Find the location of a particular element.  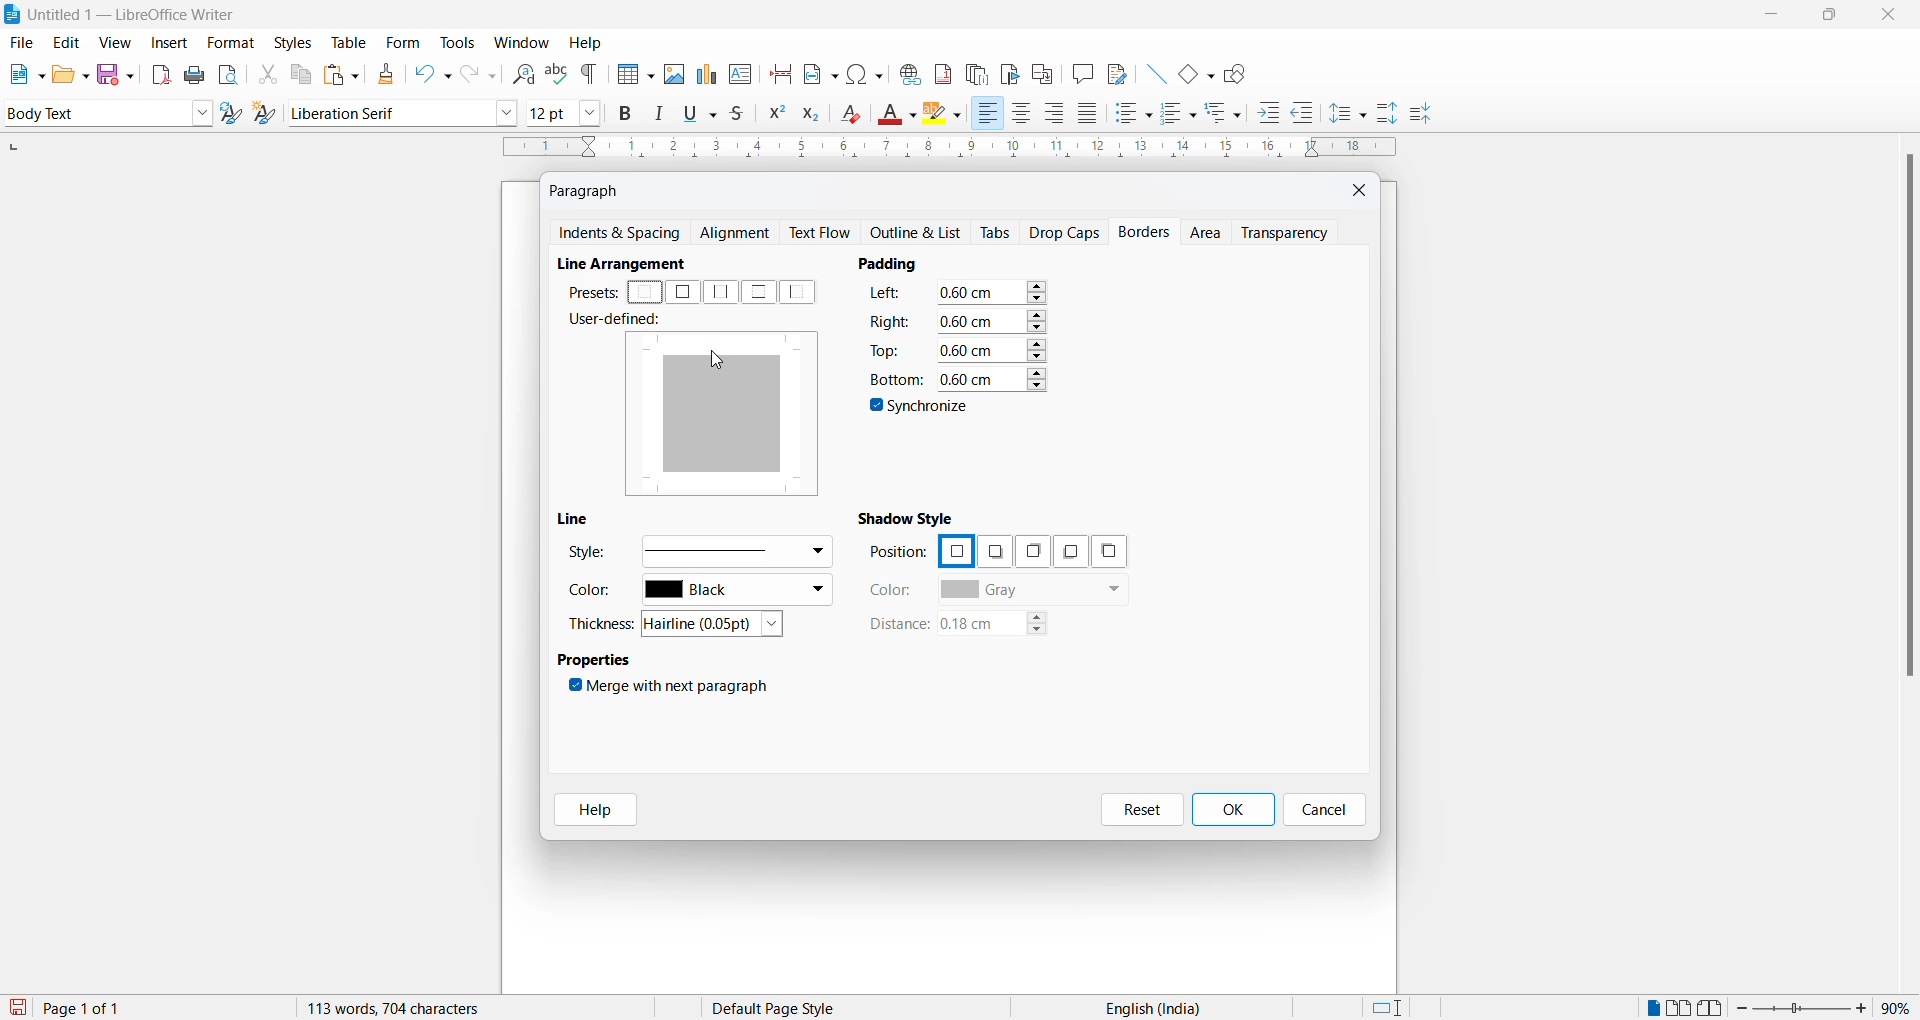

insert image is located at coordinates (673, 74).